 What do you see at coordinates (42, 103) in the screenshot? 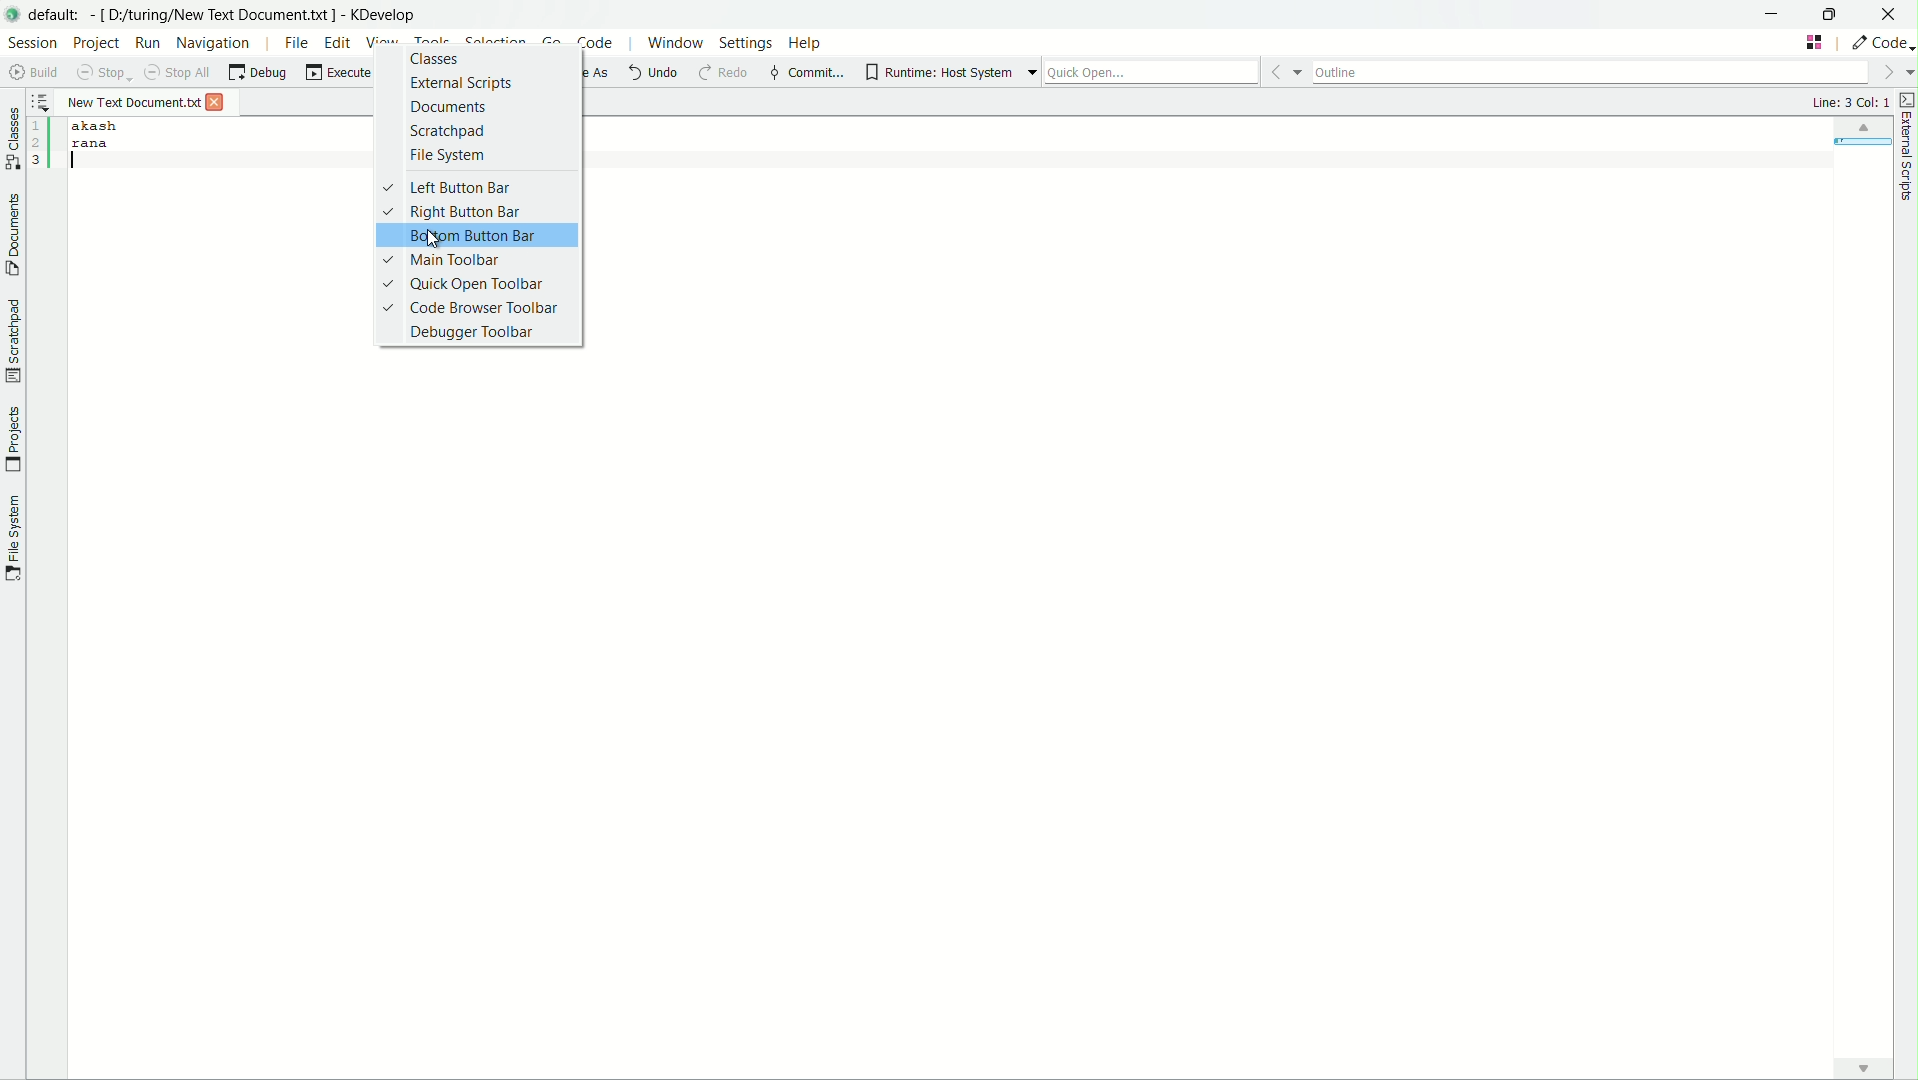
I see `show sorted list of opened documents` at bounding box center [42, 103].